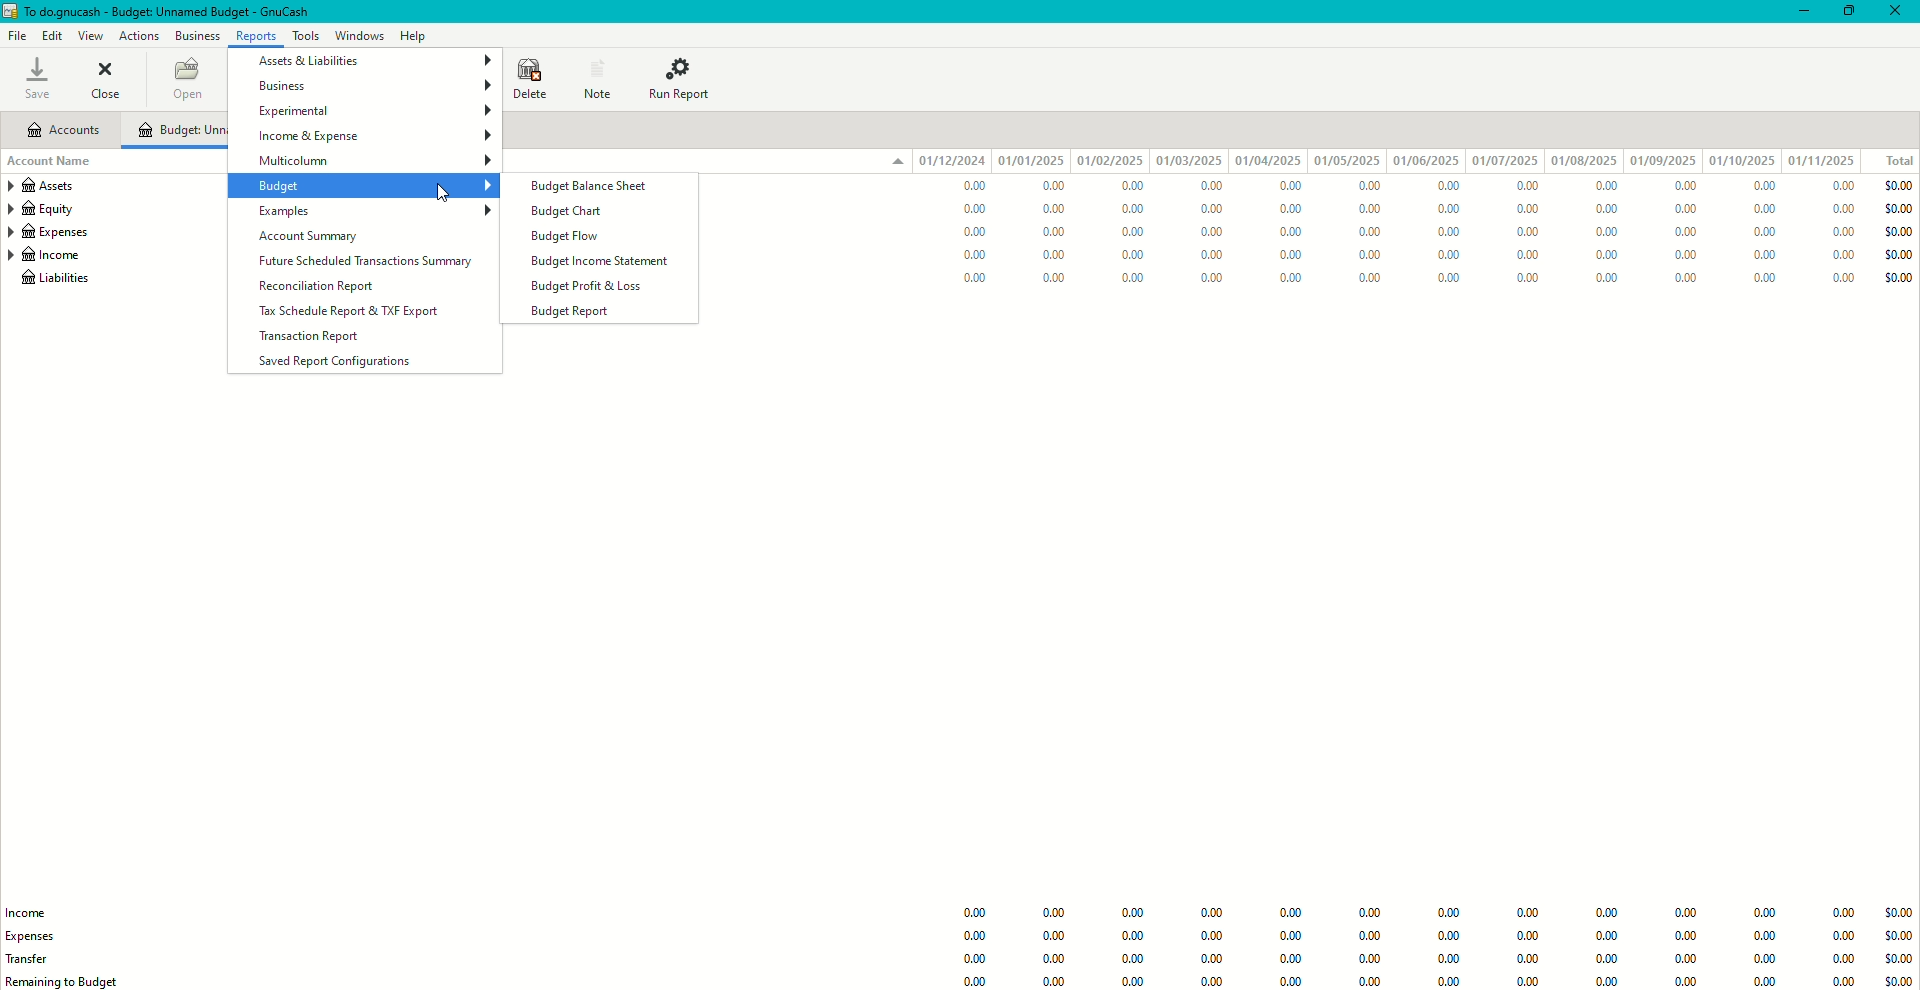  Describe the element at coordinates (48, 233) in the screenshot. I see `Expenses` at that location.